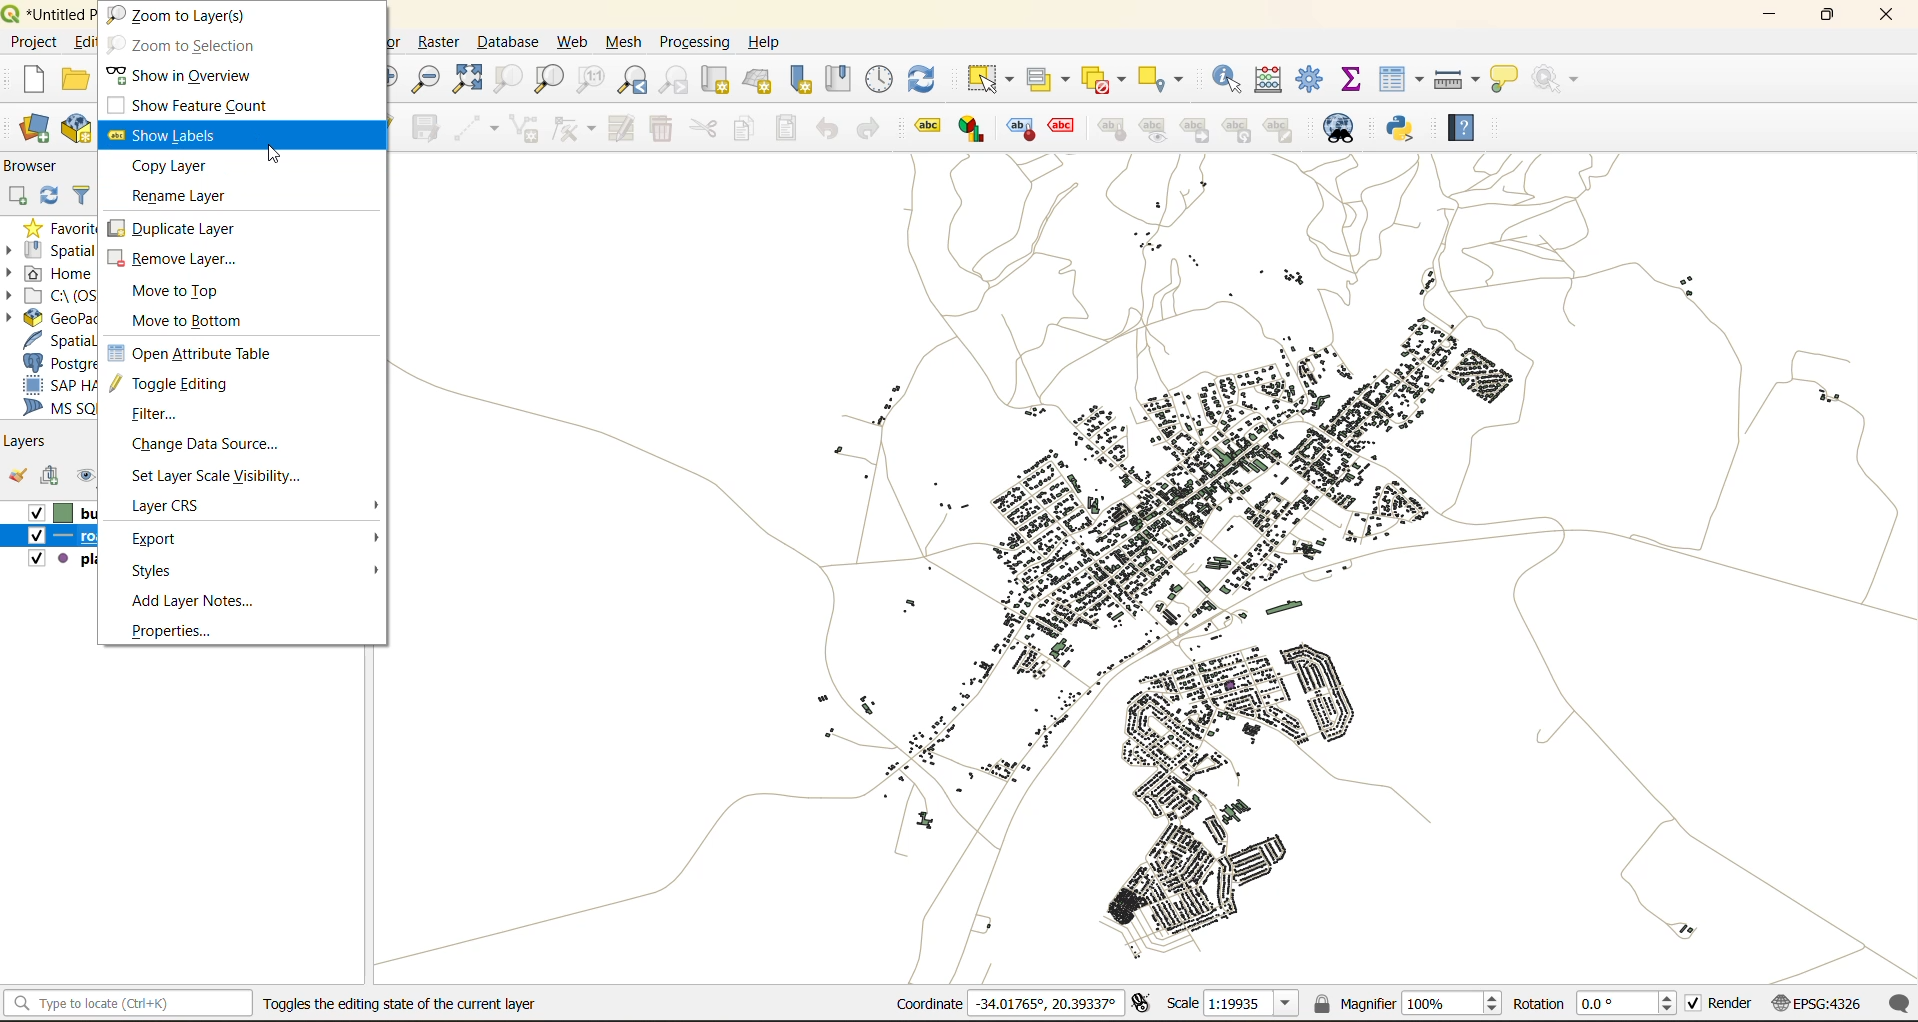  What do you see at coordinates (658, 127) in the screenshot?
I see `delete` at bounding box center [658, 127].